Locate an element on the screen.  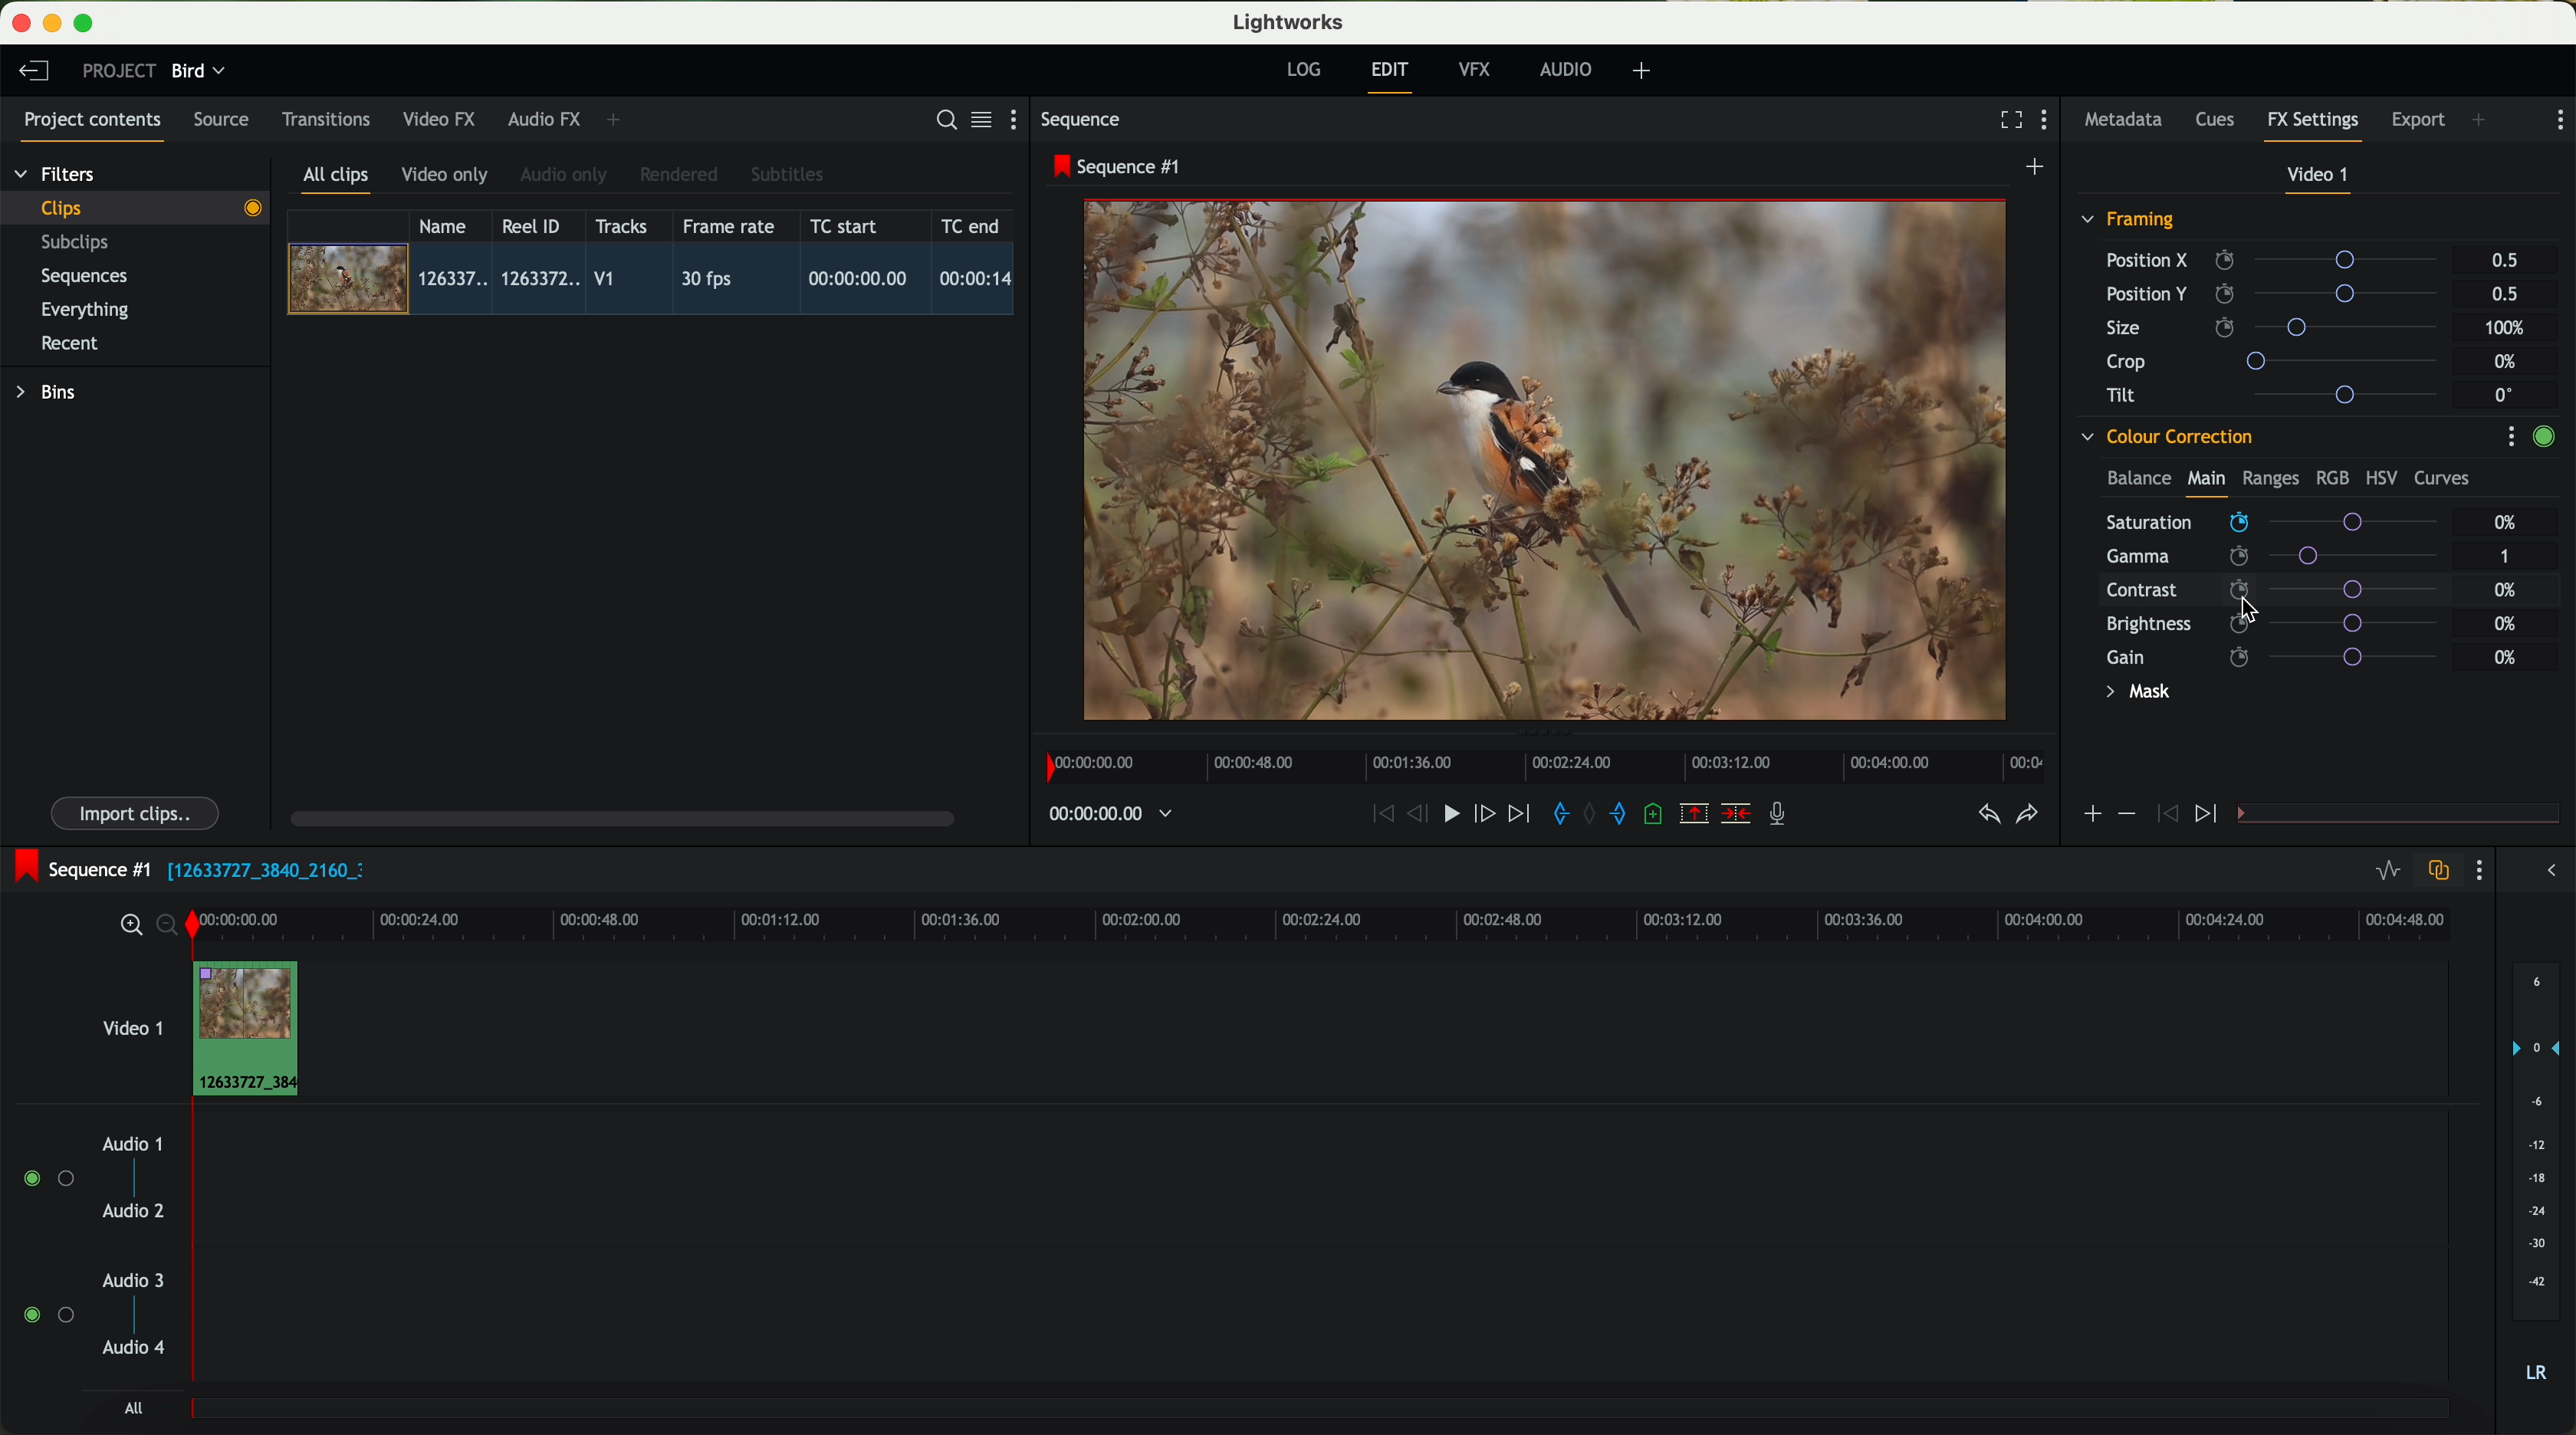
VFX is located at coordinates (1479, 70).